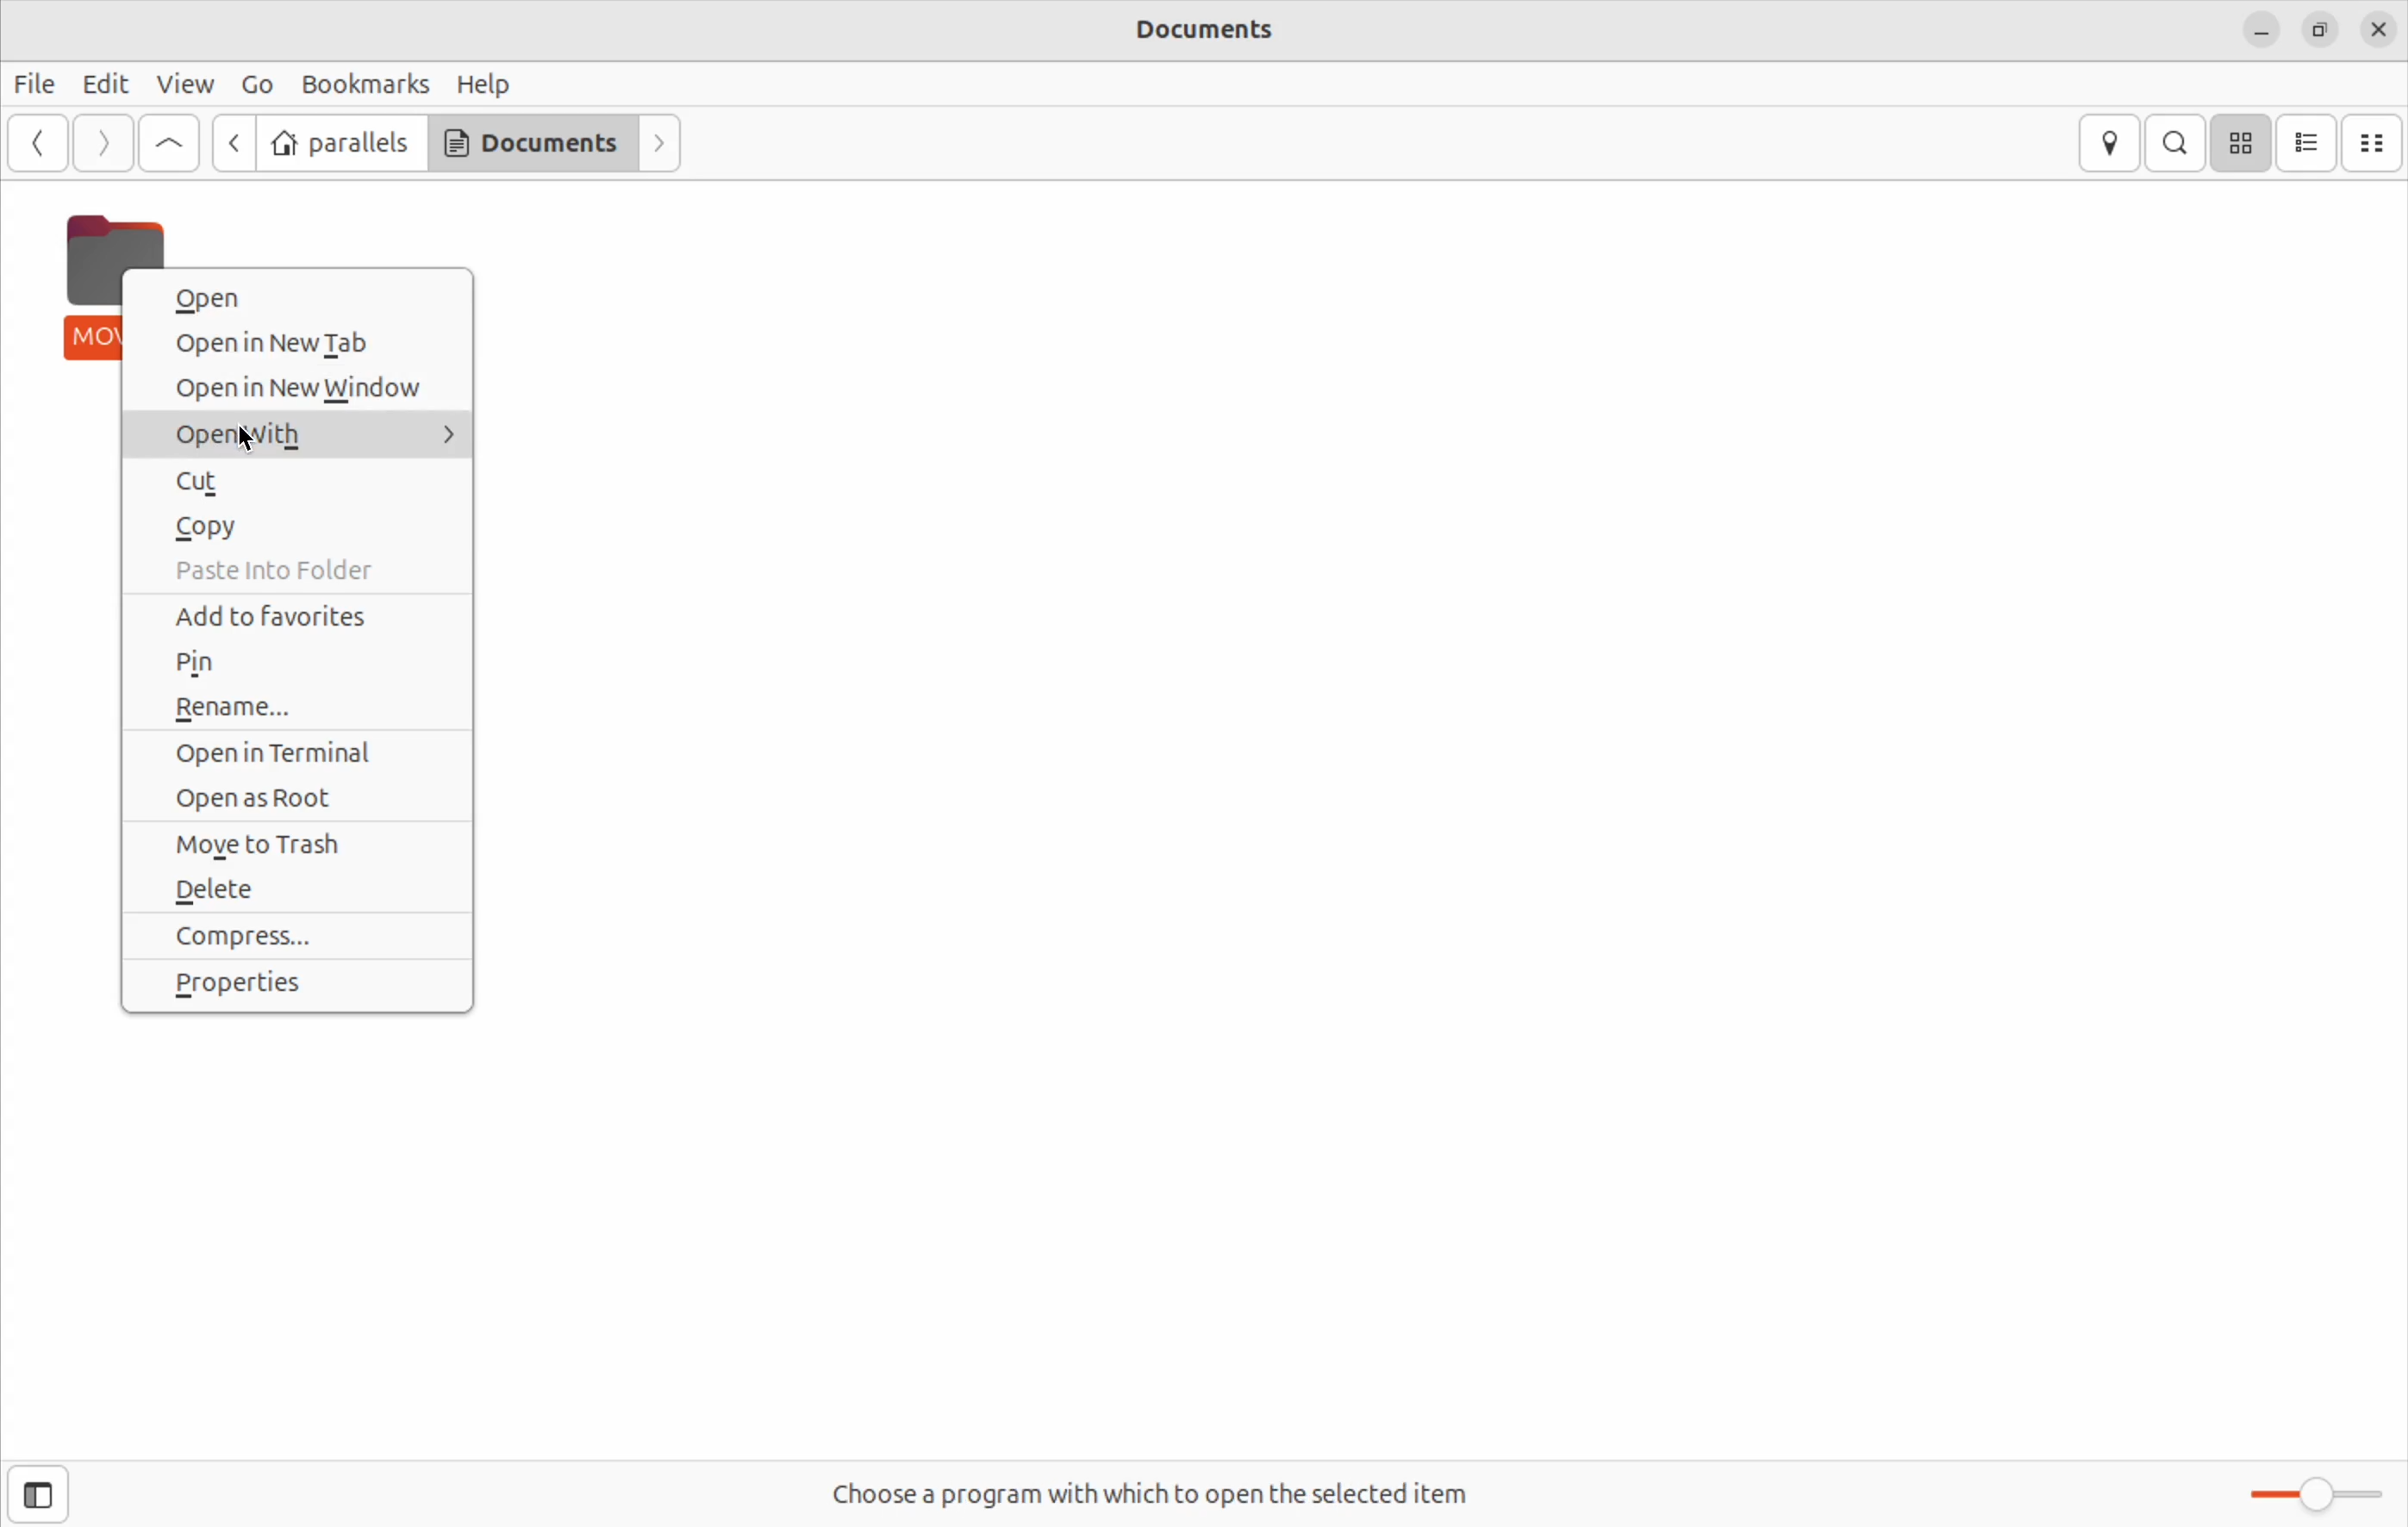  What do you see at coordinates (294, 435) in the screenshot?
I see `open with` at bounding box center [294, 435].